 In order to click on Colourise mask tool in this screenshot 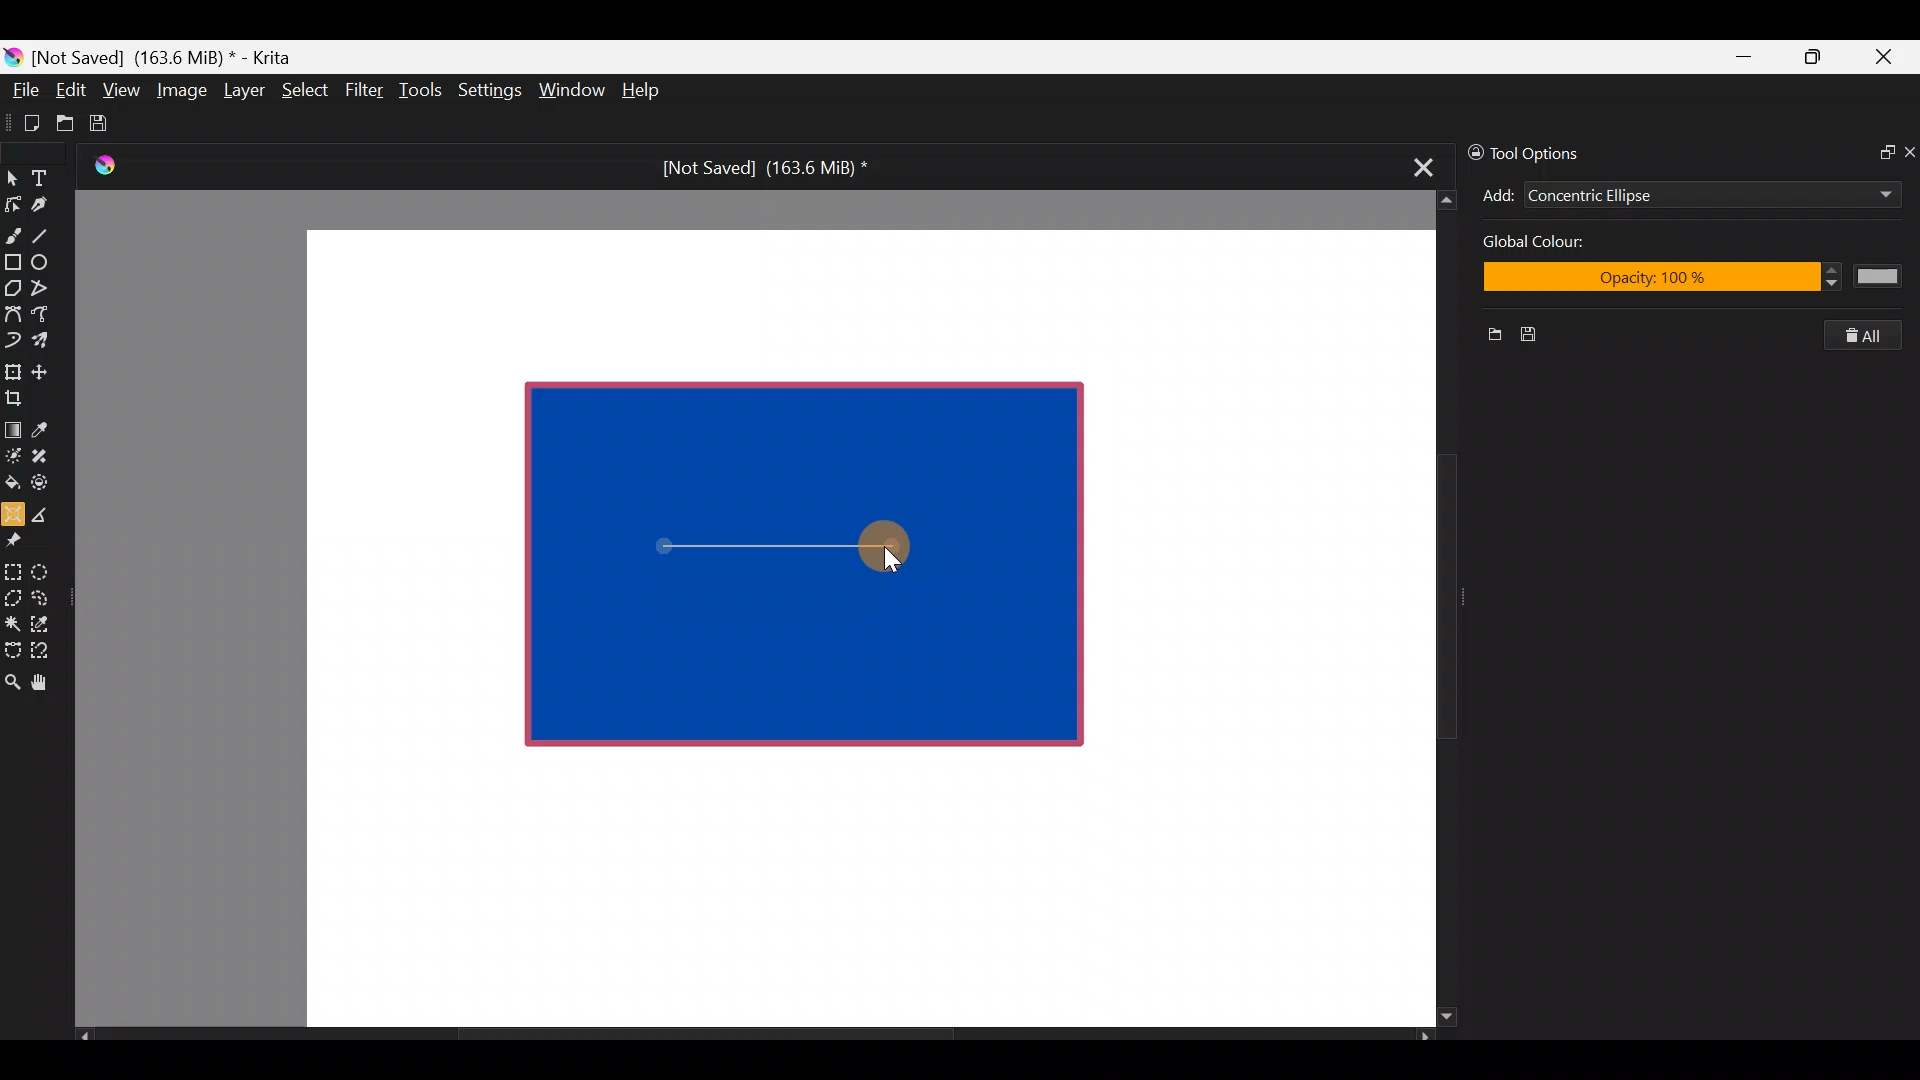, I will do `click(13, 453)`.